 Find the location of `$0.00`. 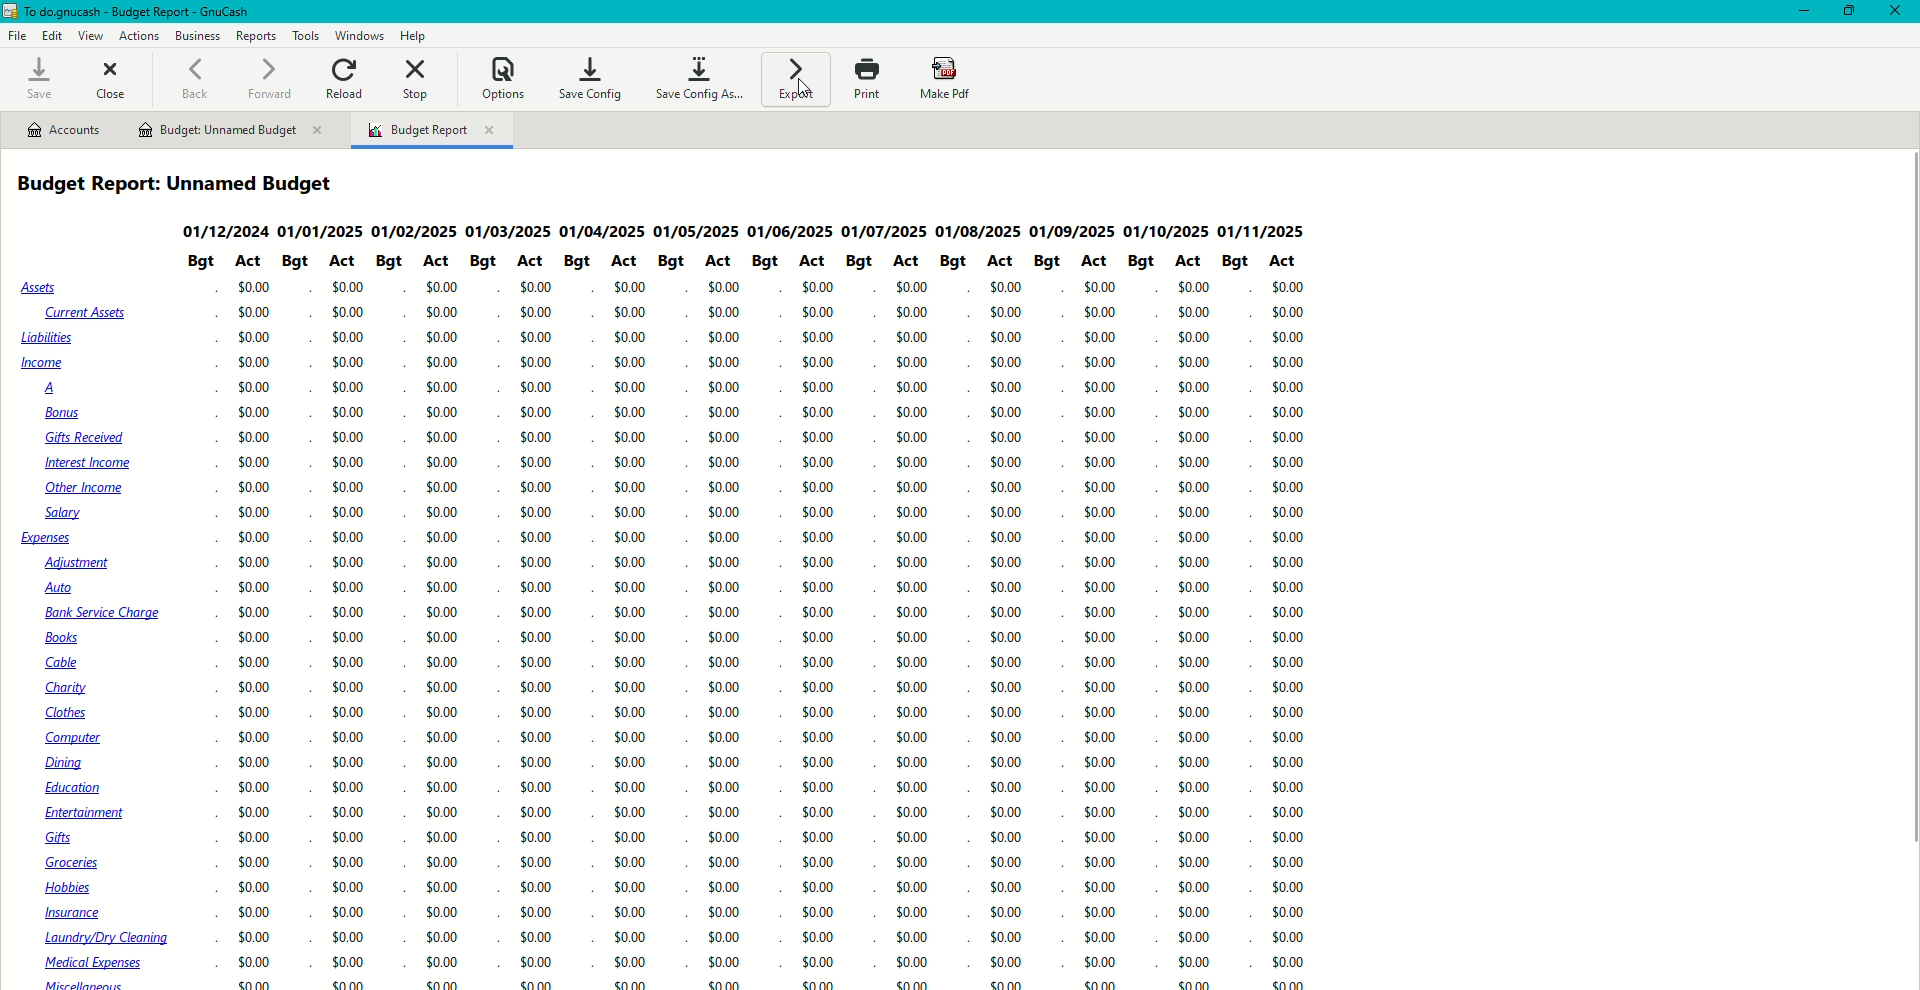

$0.00 is located at coordinates (535, 615).